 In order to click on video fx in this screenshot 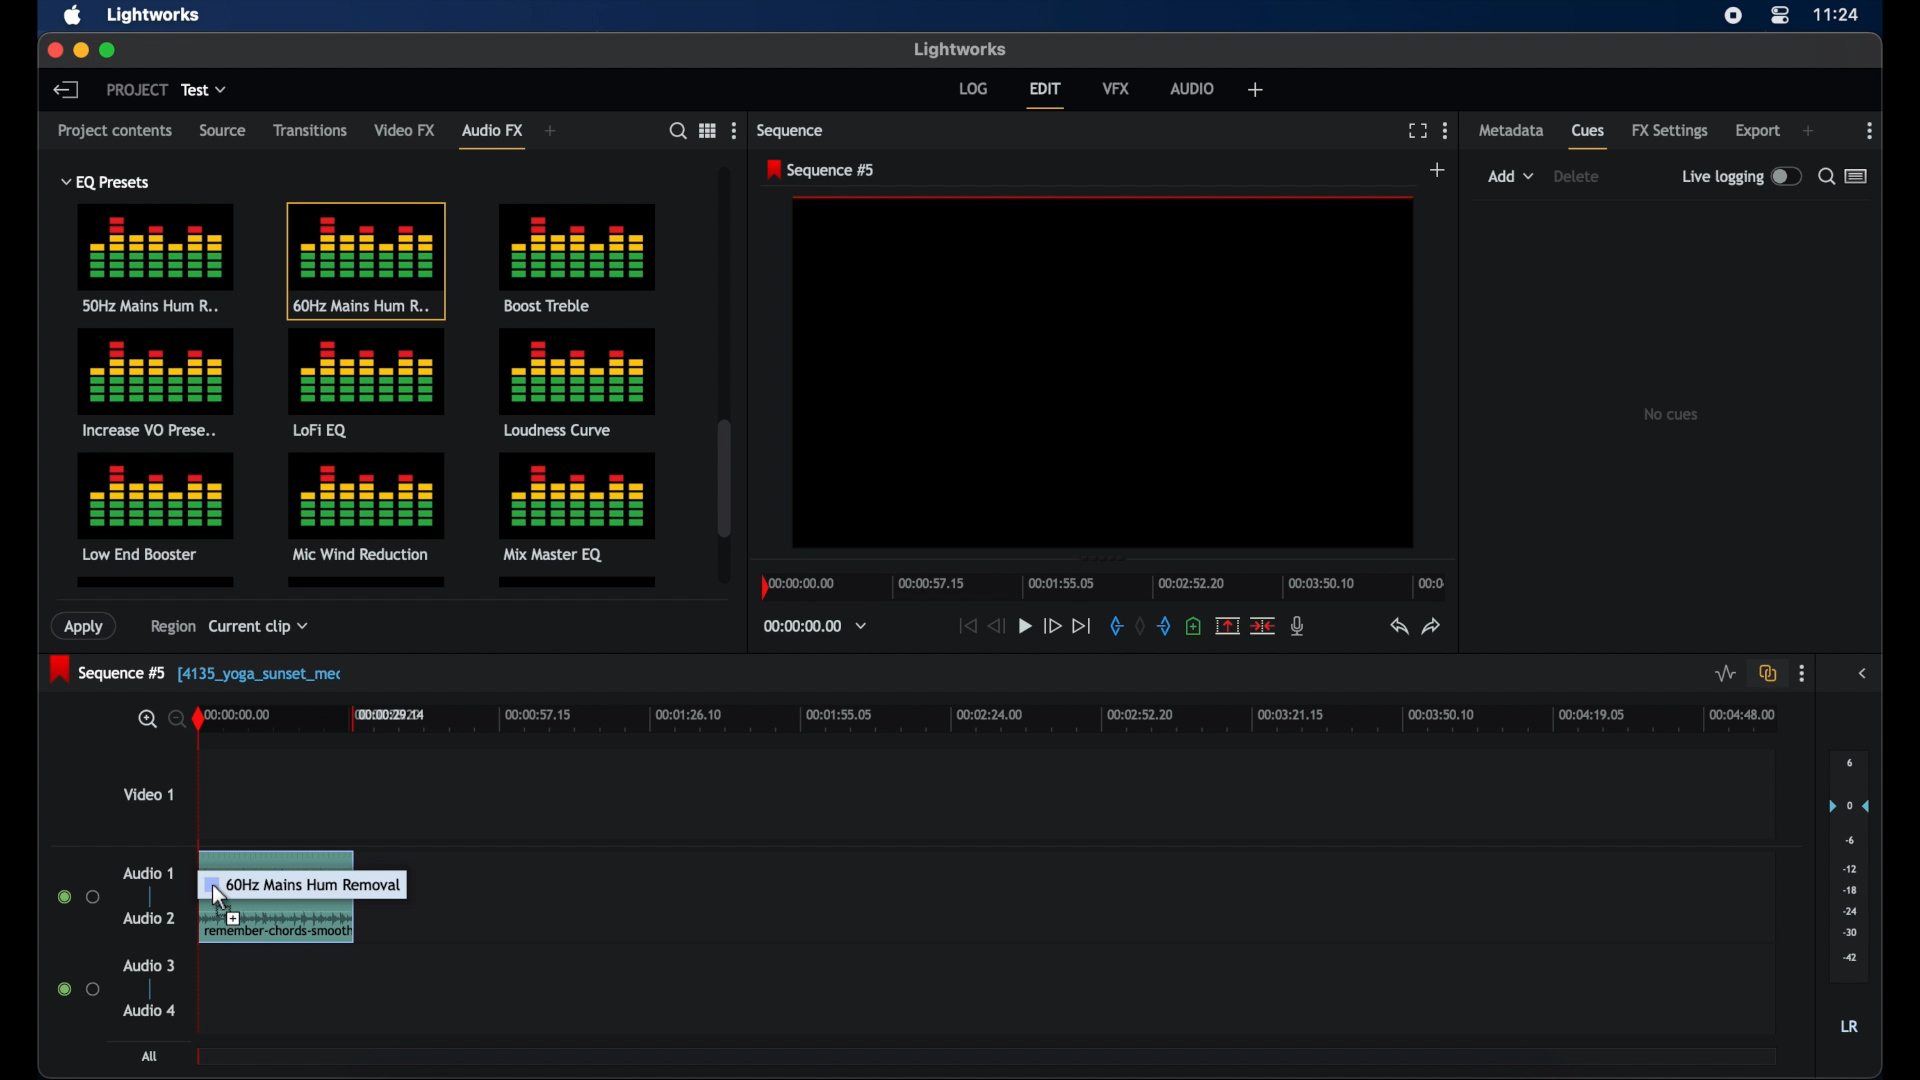, I will do `click(406, 131)`.